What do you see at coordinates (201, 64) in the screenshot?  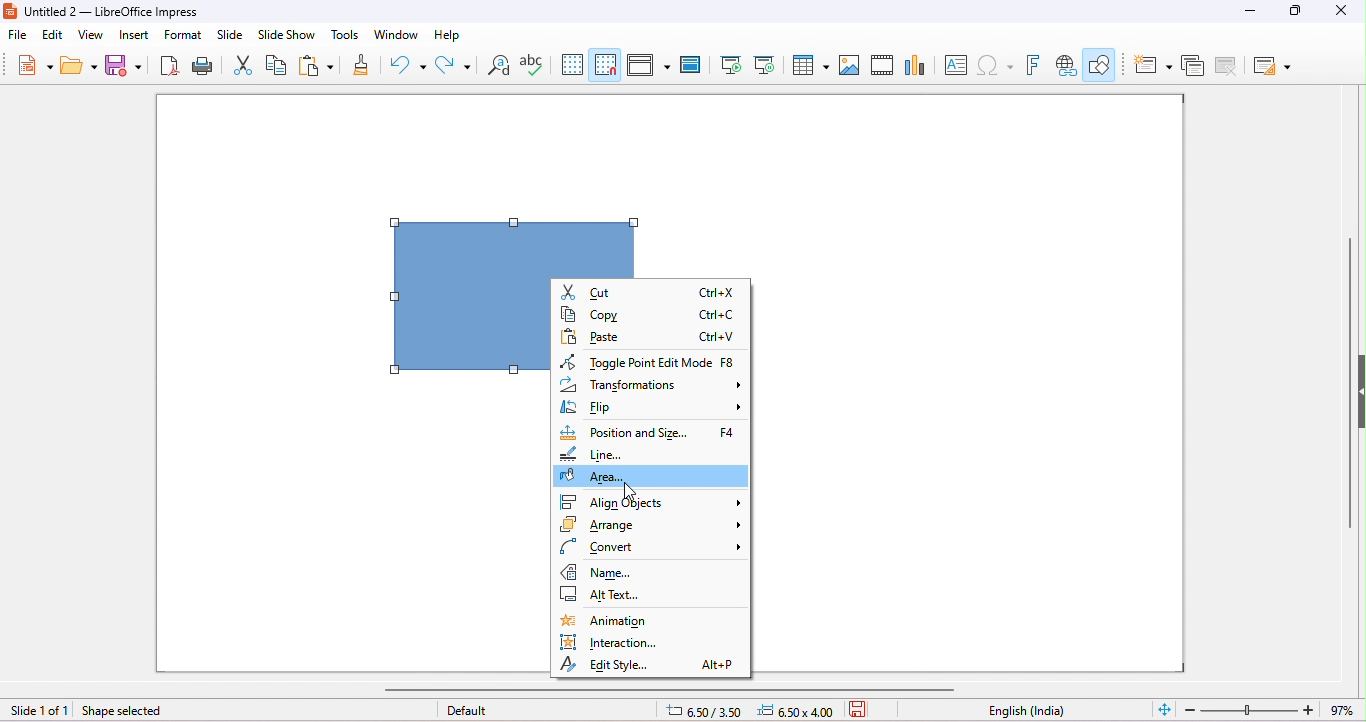 I see `print` at bounding box center [201, 64].